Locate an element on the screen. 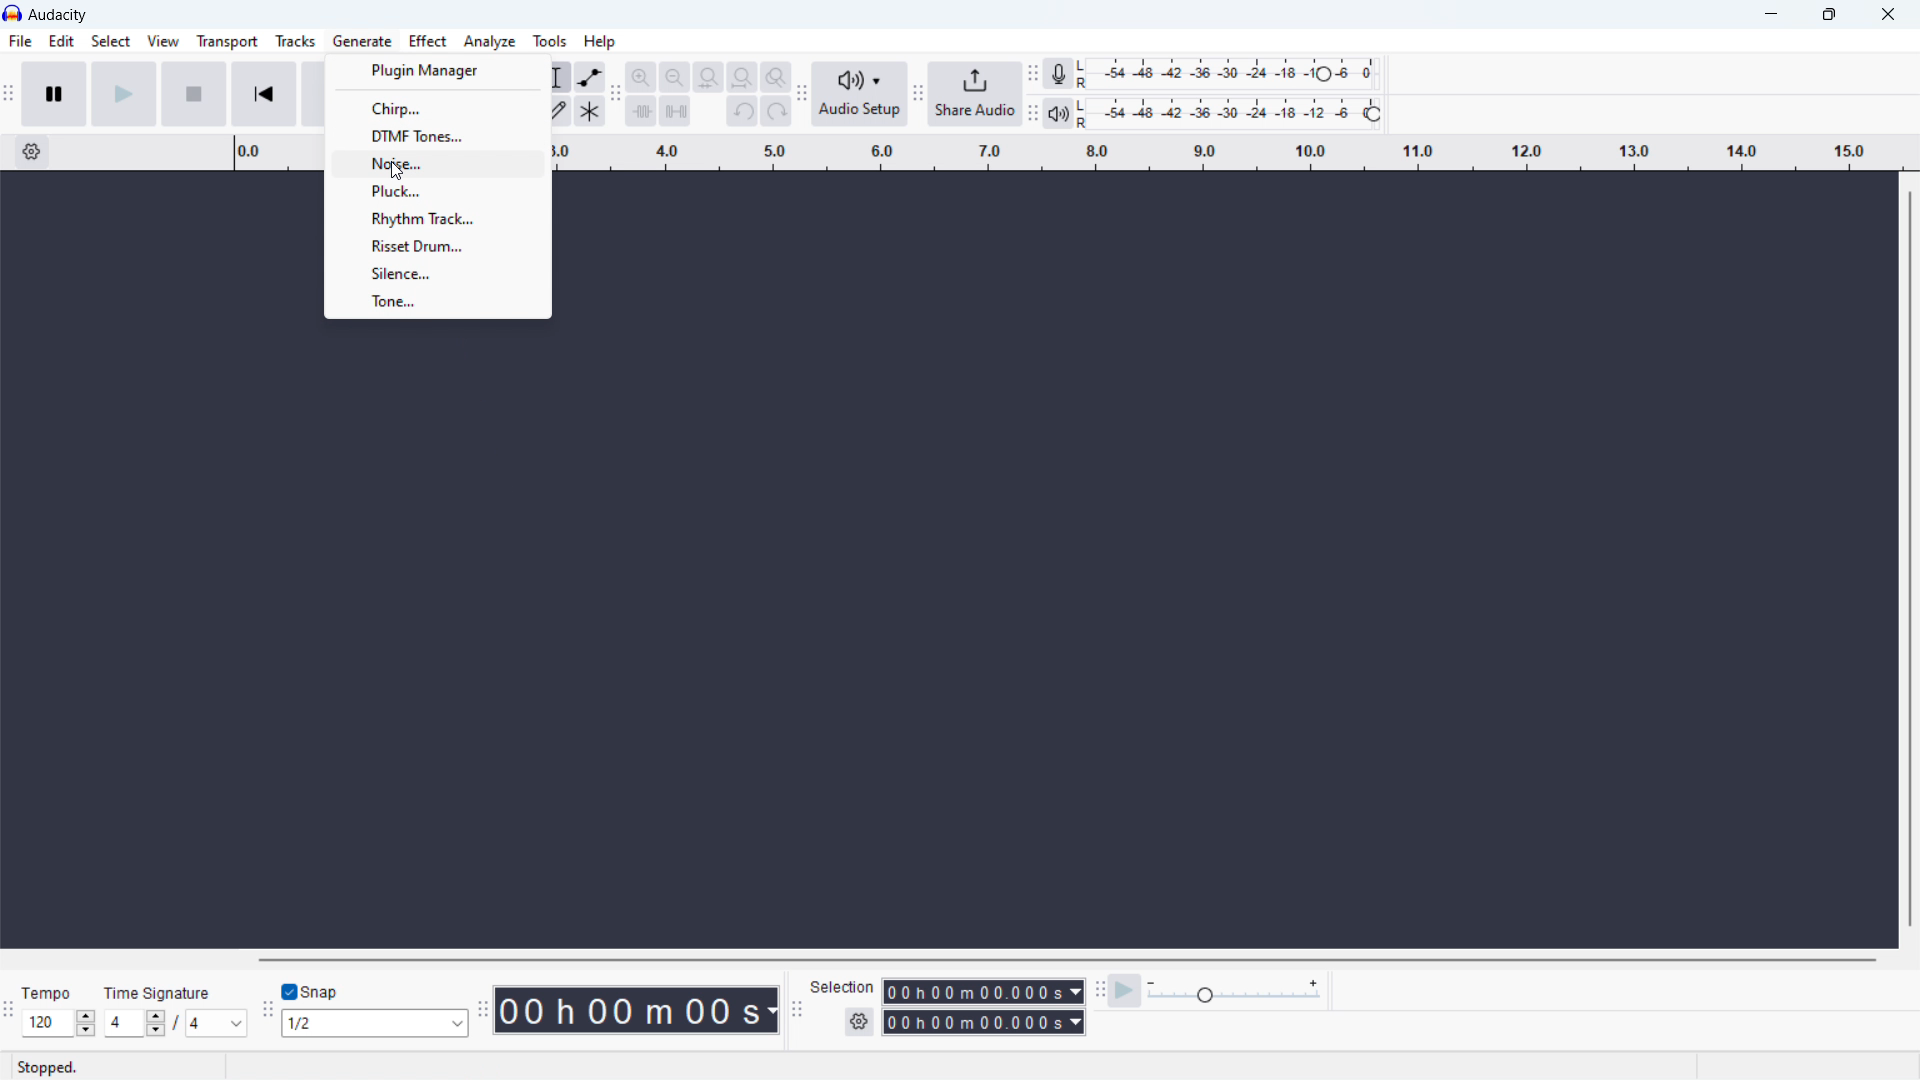  select is located at coordinates (111, 41).